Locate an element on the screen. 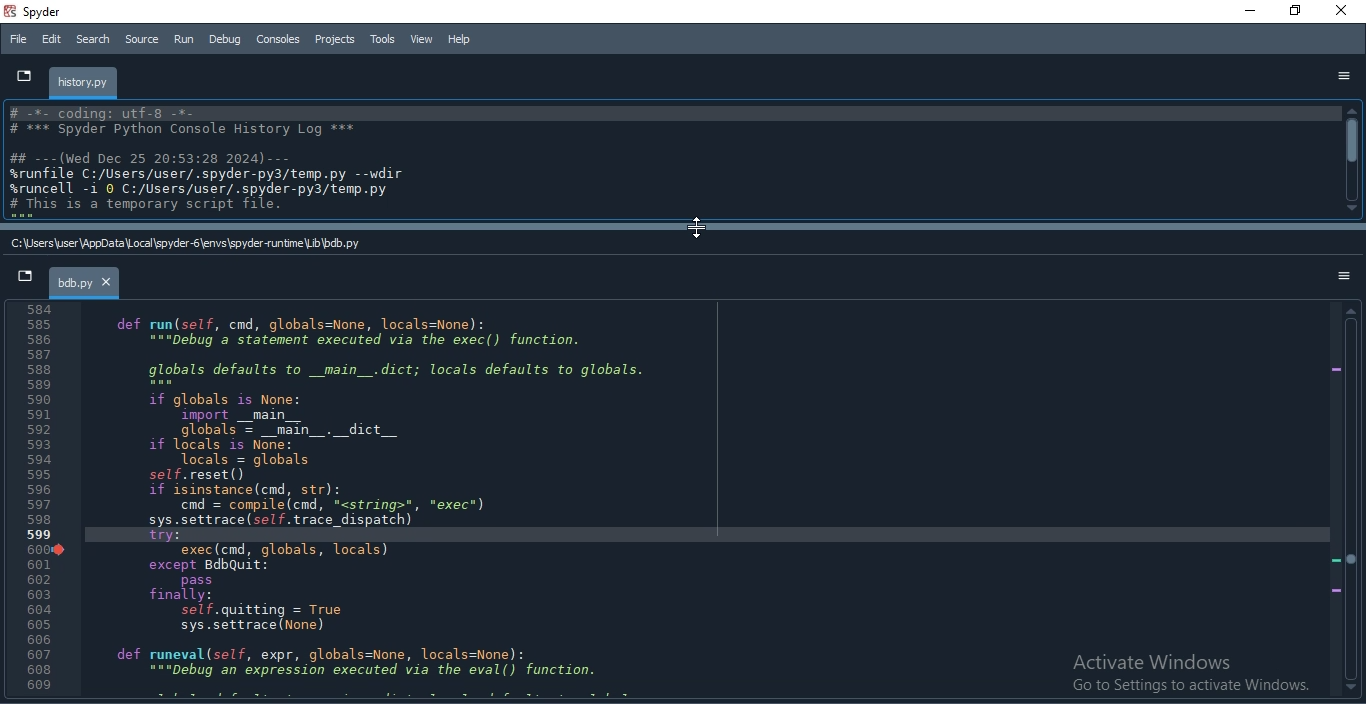 Image resolution: width=1366 pixels, height=704 pixels. close is located at coordinates (1346, 12).